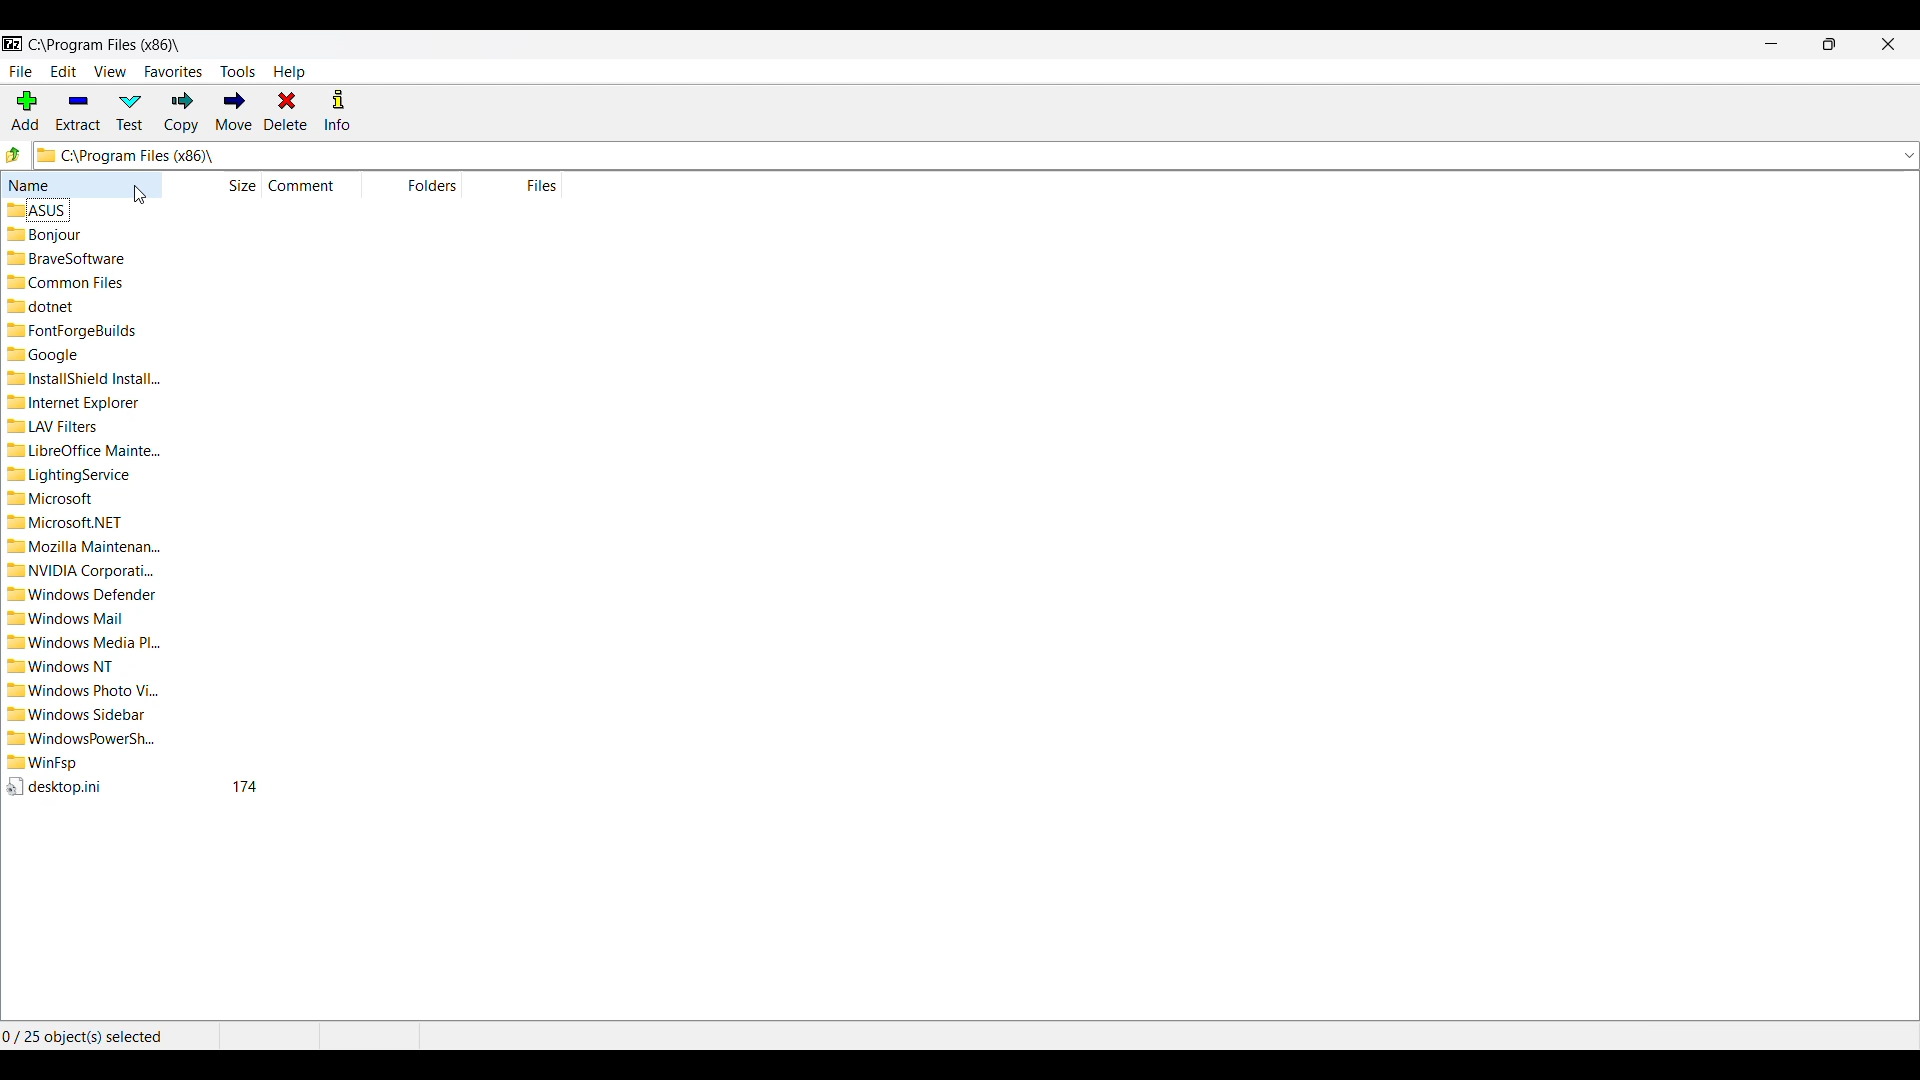 The height and width of the screenshot is (1080, 1920). What do you see at coordinates (1830, 44) in the screenshot?
I see `Show interface in a smaller tab` at bounding box center [1830, 44].